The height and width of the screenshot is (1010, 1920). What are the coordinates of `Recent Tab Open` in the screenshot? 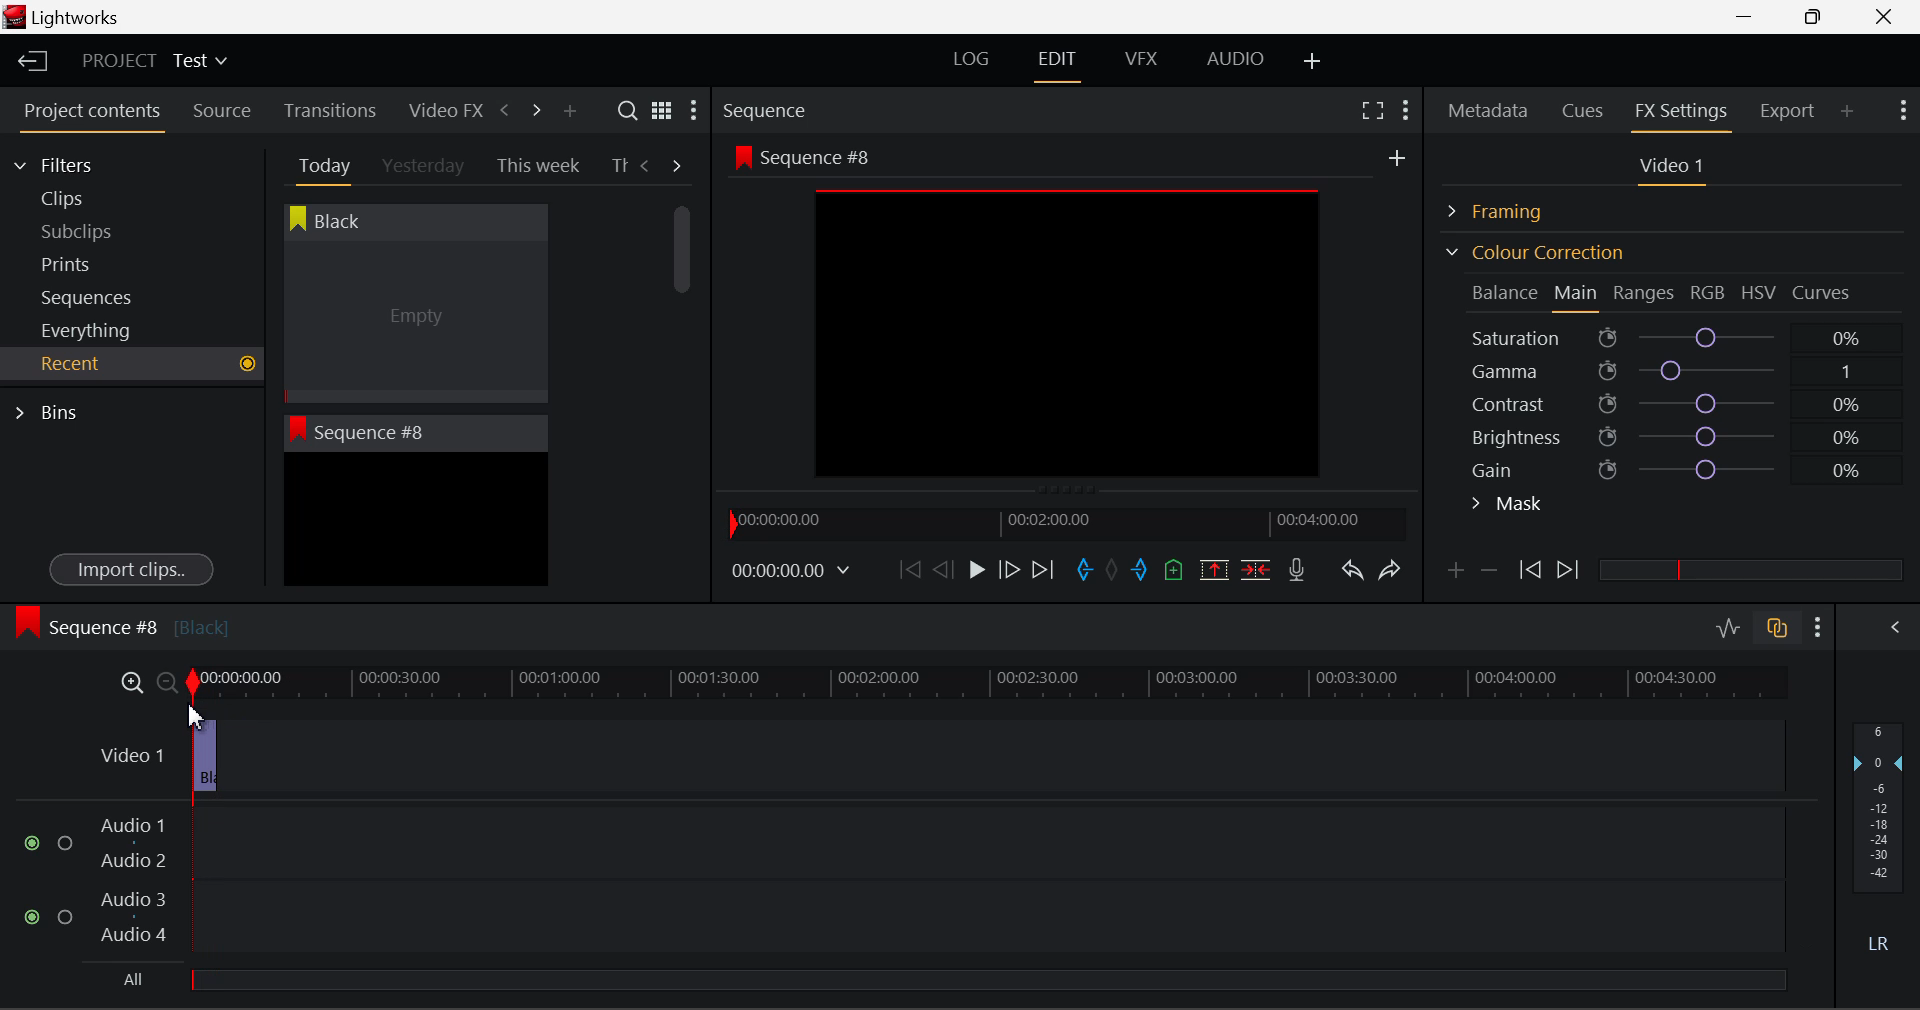 It's located at (132, 364).